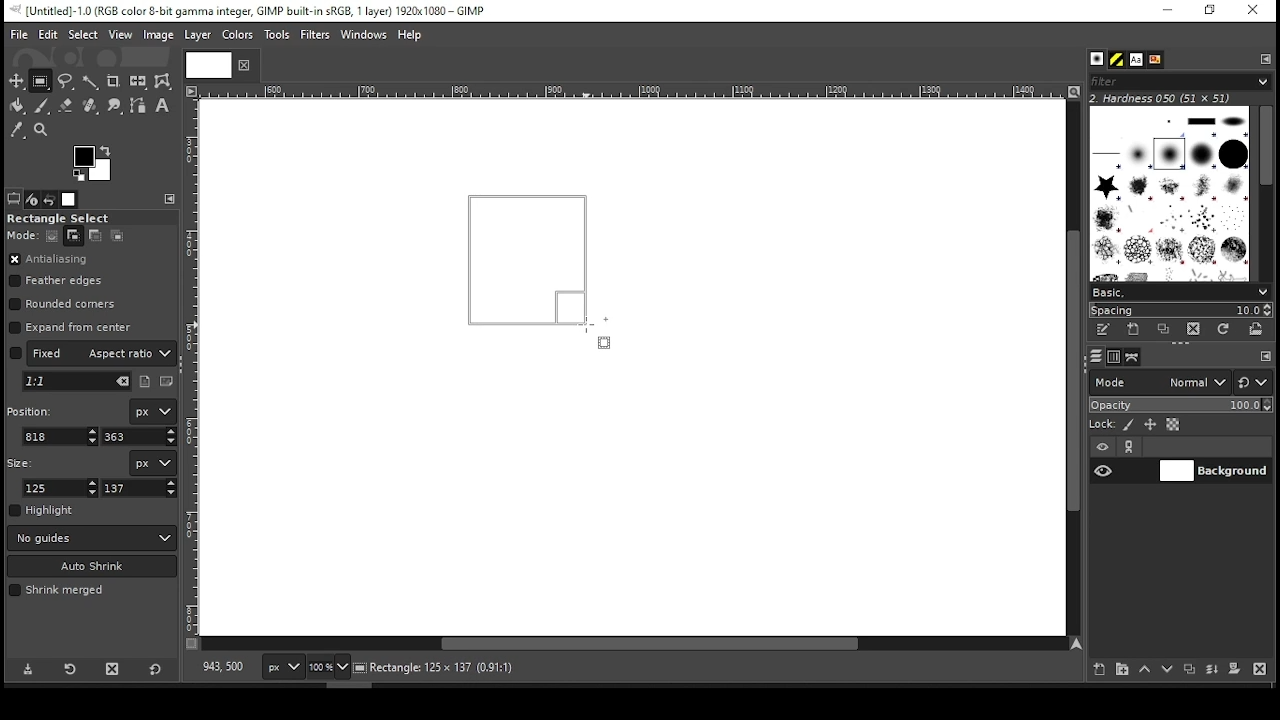 This screenshot has width=1280, height=720. What do you see at coordinates (82, 33) in the screenshot?
I see `select` at bounding box center [82, 33].